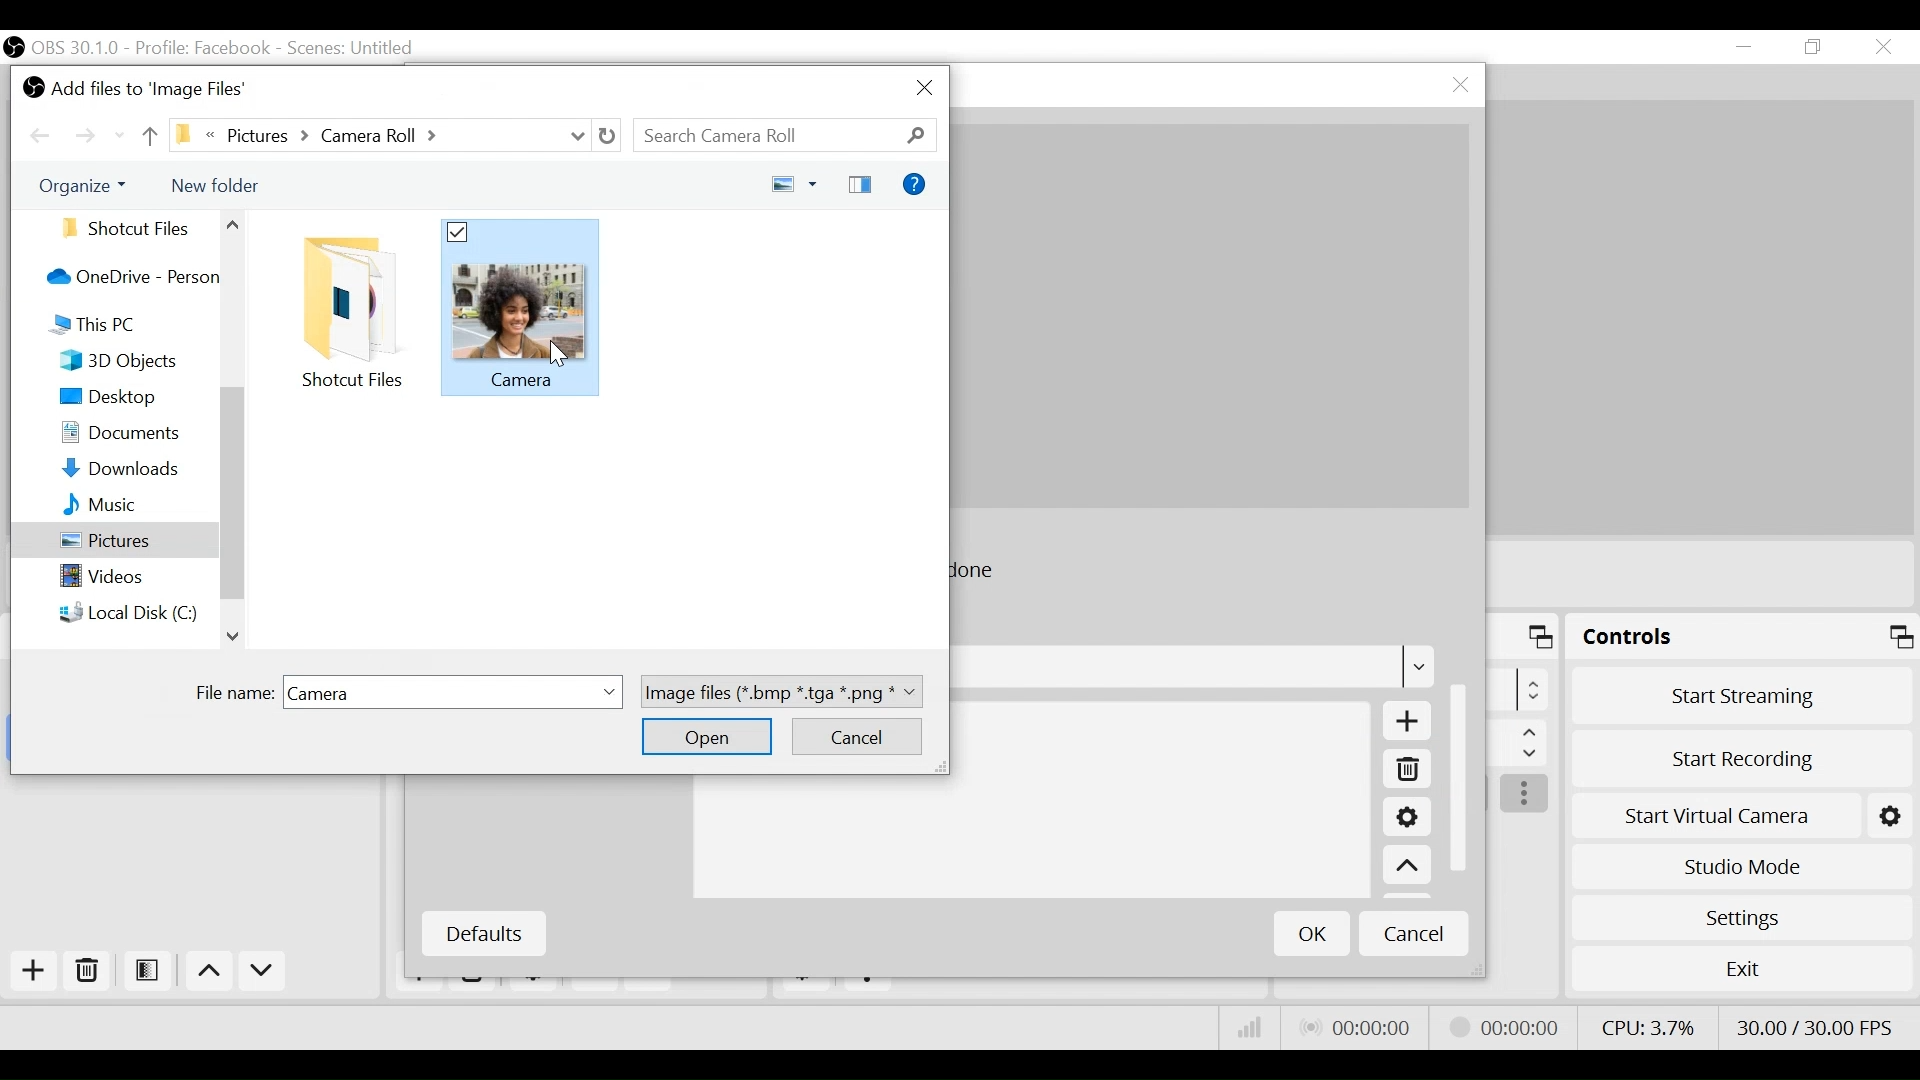  Describe the element at coordinates (1882, 48) in the screenshot. I see `Close` at that location.